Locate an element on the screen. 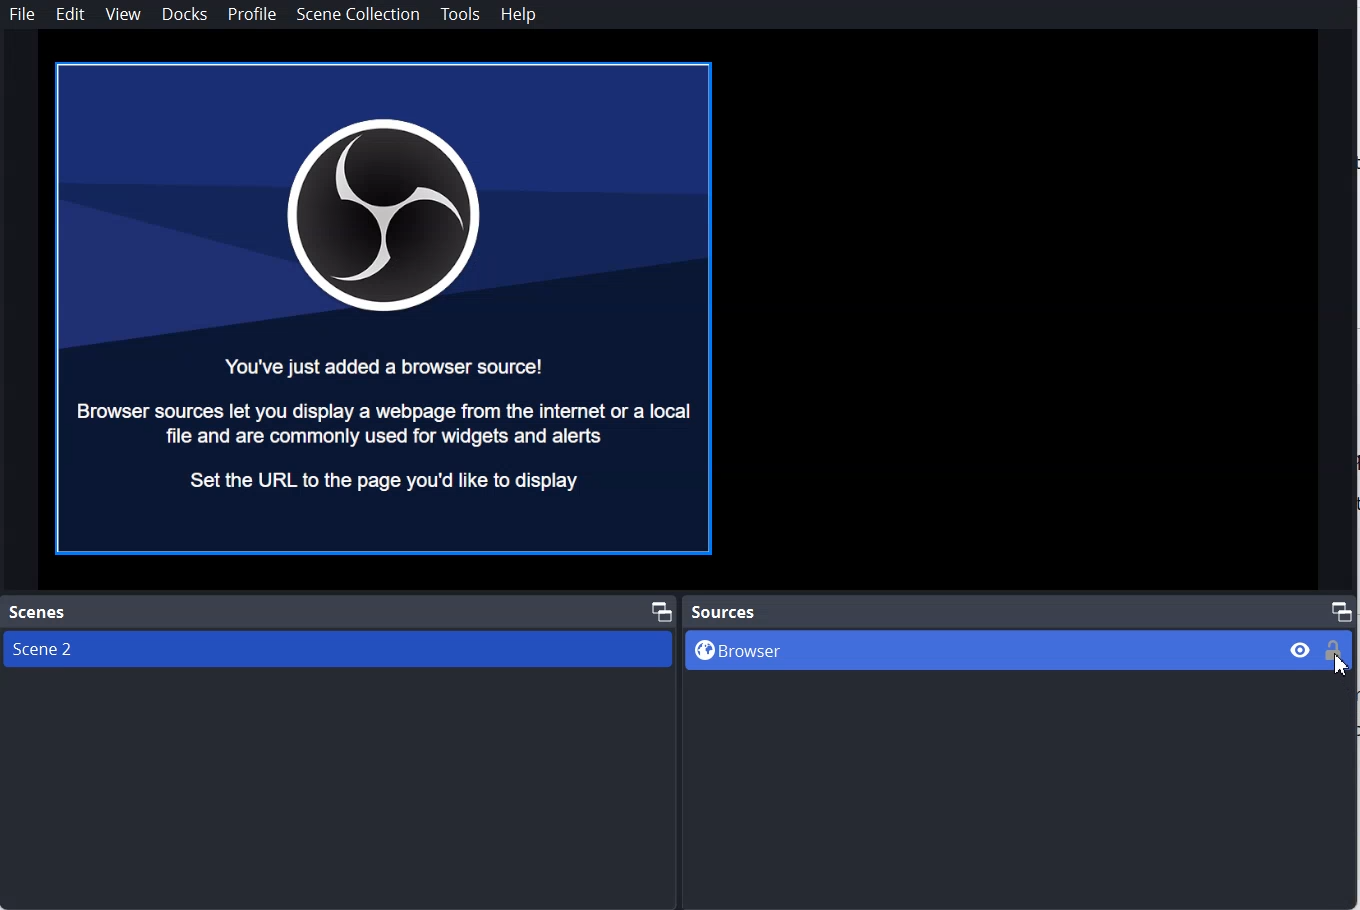  Eye is located at coordinates (1301, 650).